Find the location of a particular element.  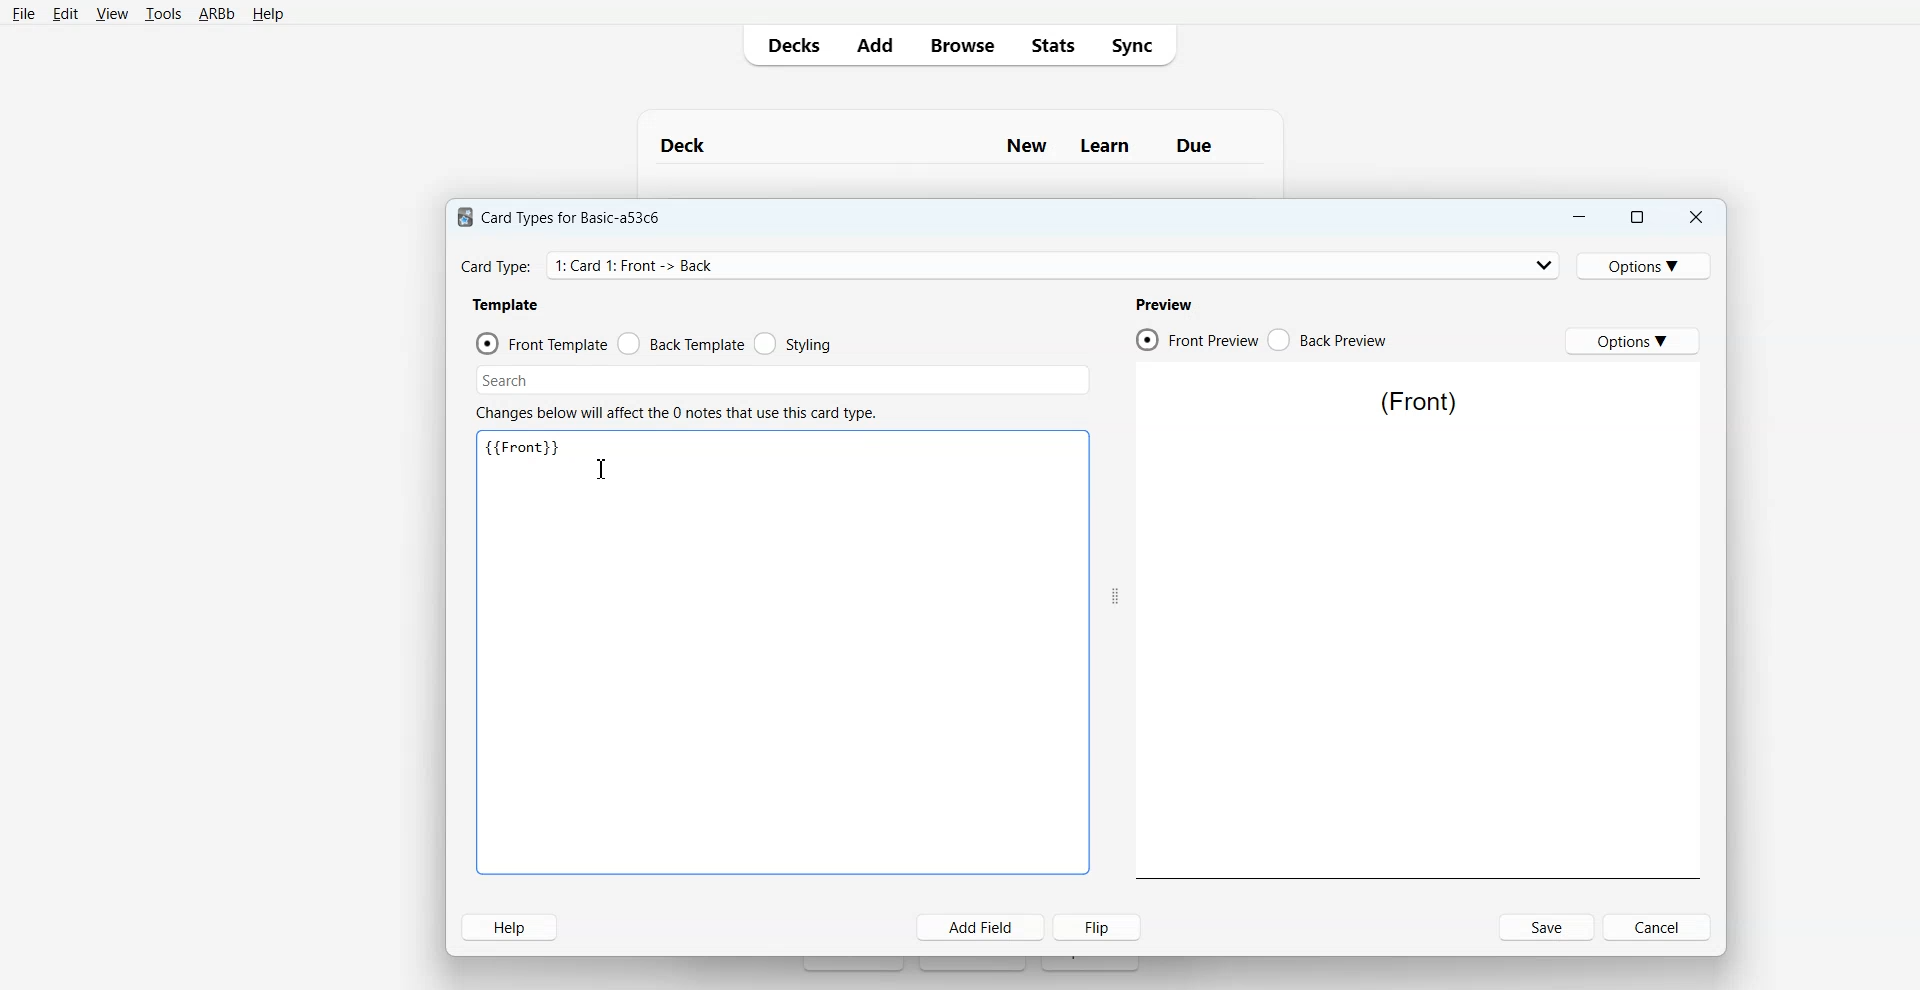

Add Field is located at coordinates (981, 927).